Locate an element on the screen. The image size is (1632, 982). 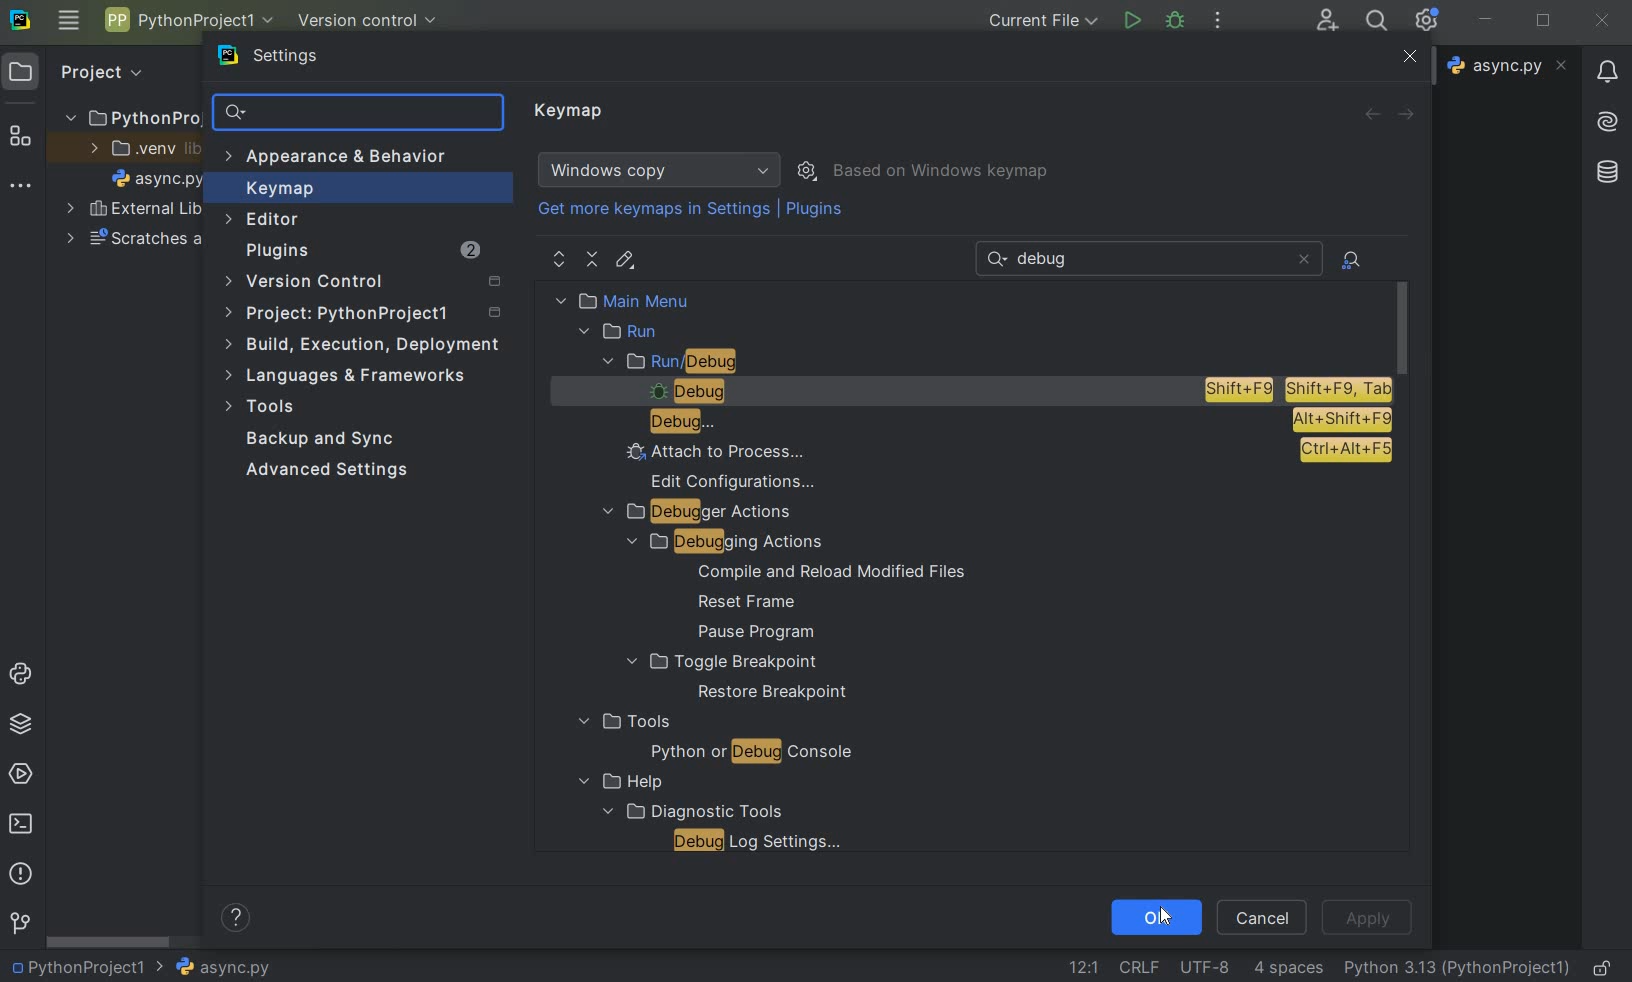
text is located at coordinates (1050, 260).